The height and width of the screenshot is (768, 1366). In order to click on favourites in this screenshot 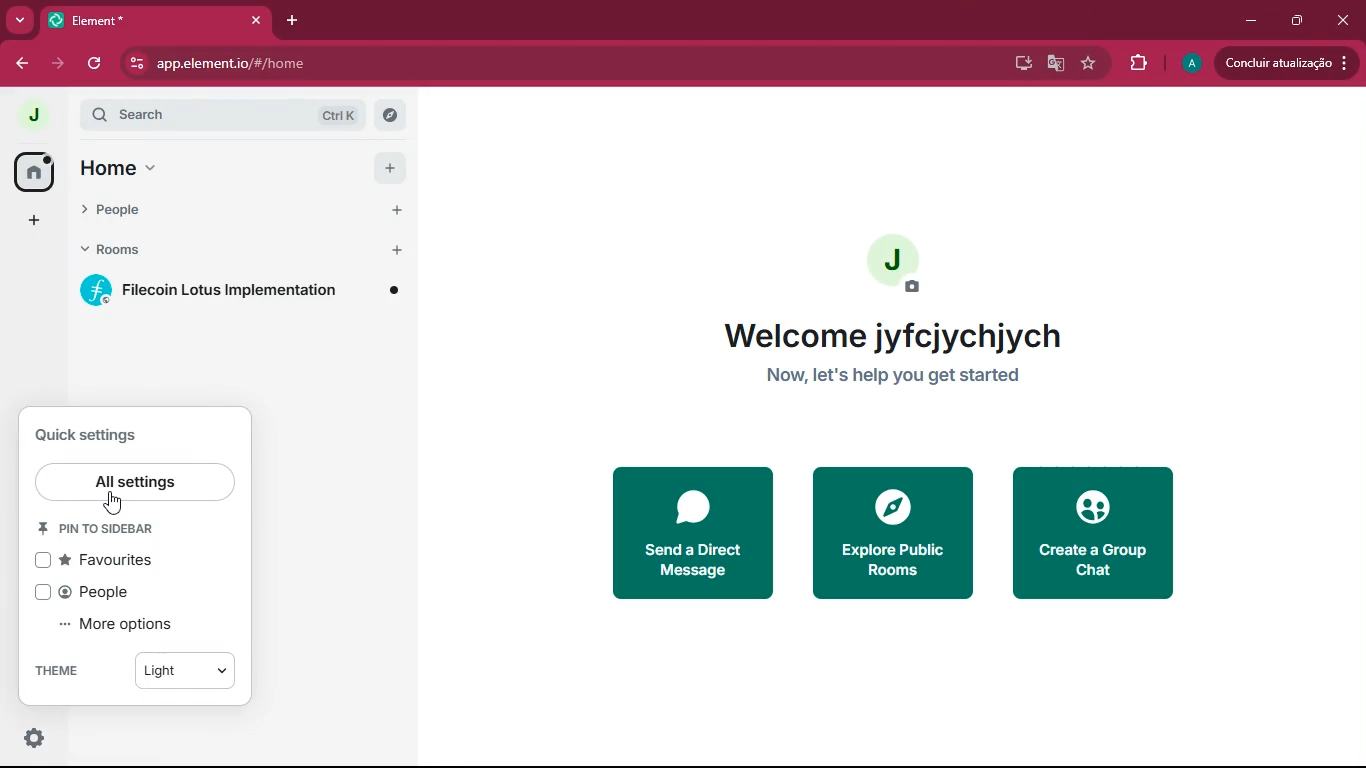, I will do `click(120, 561)`.